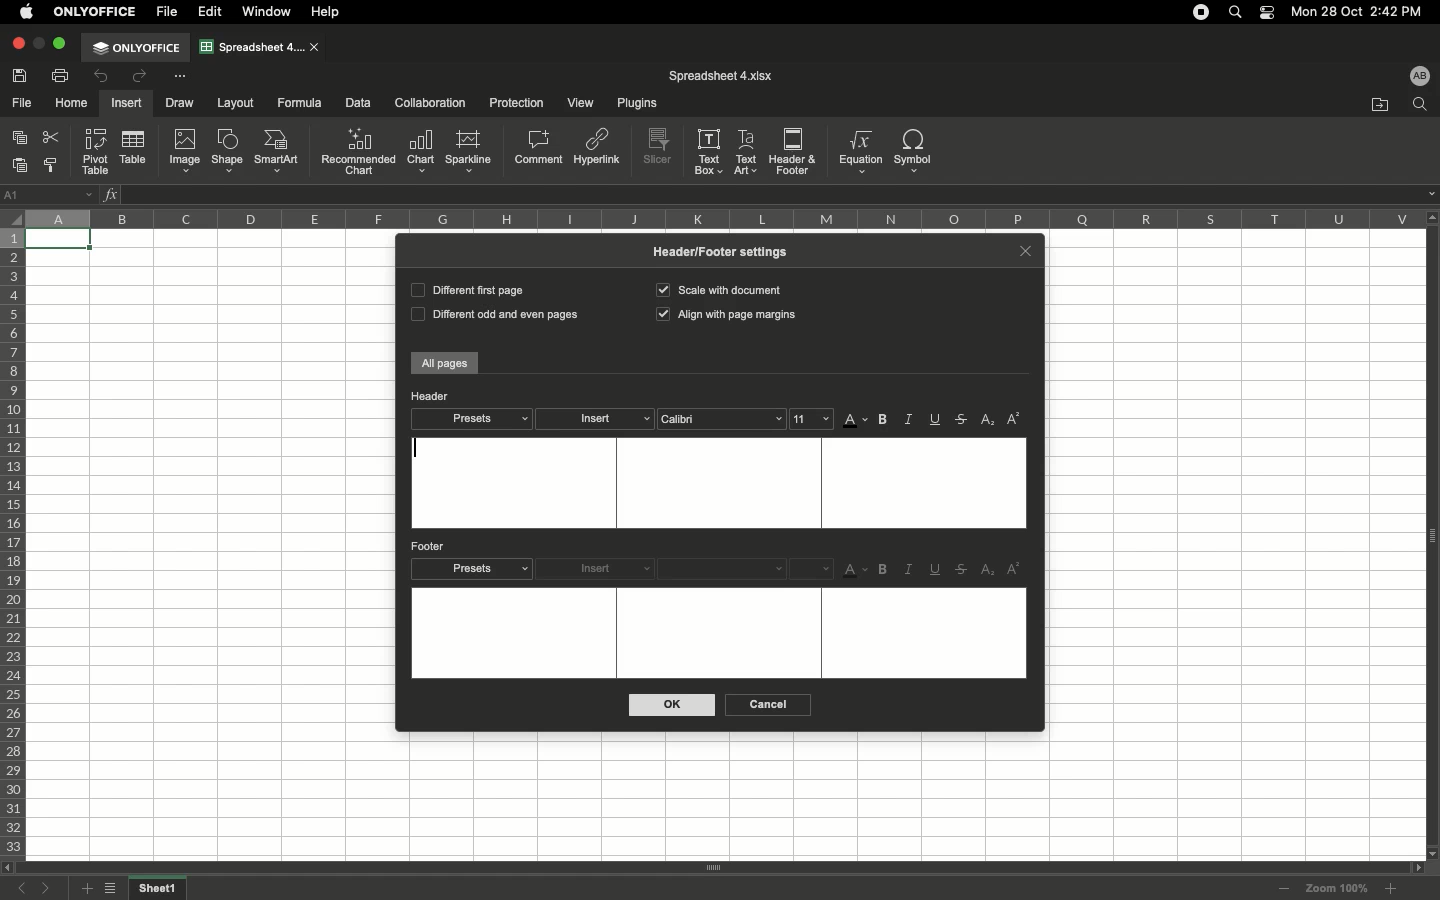 Image resolution: width=1440 pixels, height=900 pixels. I want to click on OnlyOffice tab, so click(136, 48).